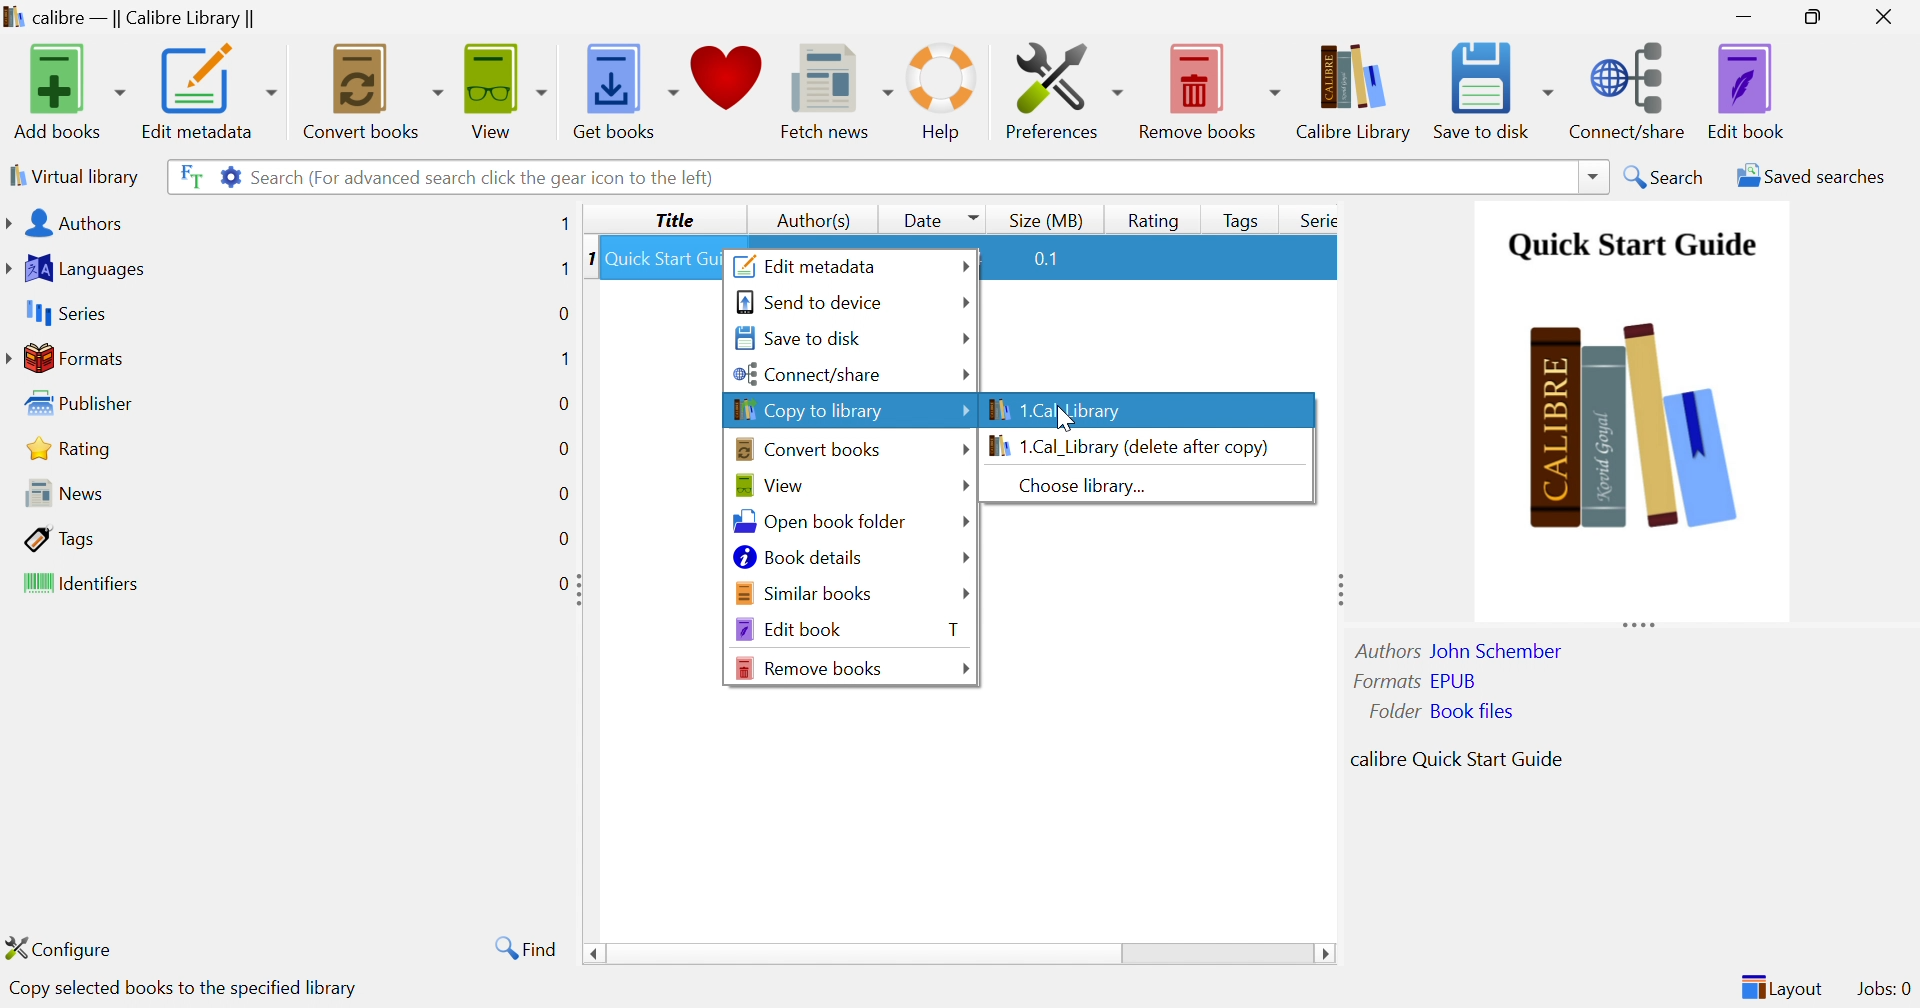  I want to click on 1, so click(564, 224).